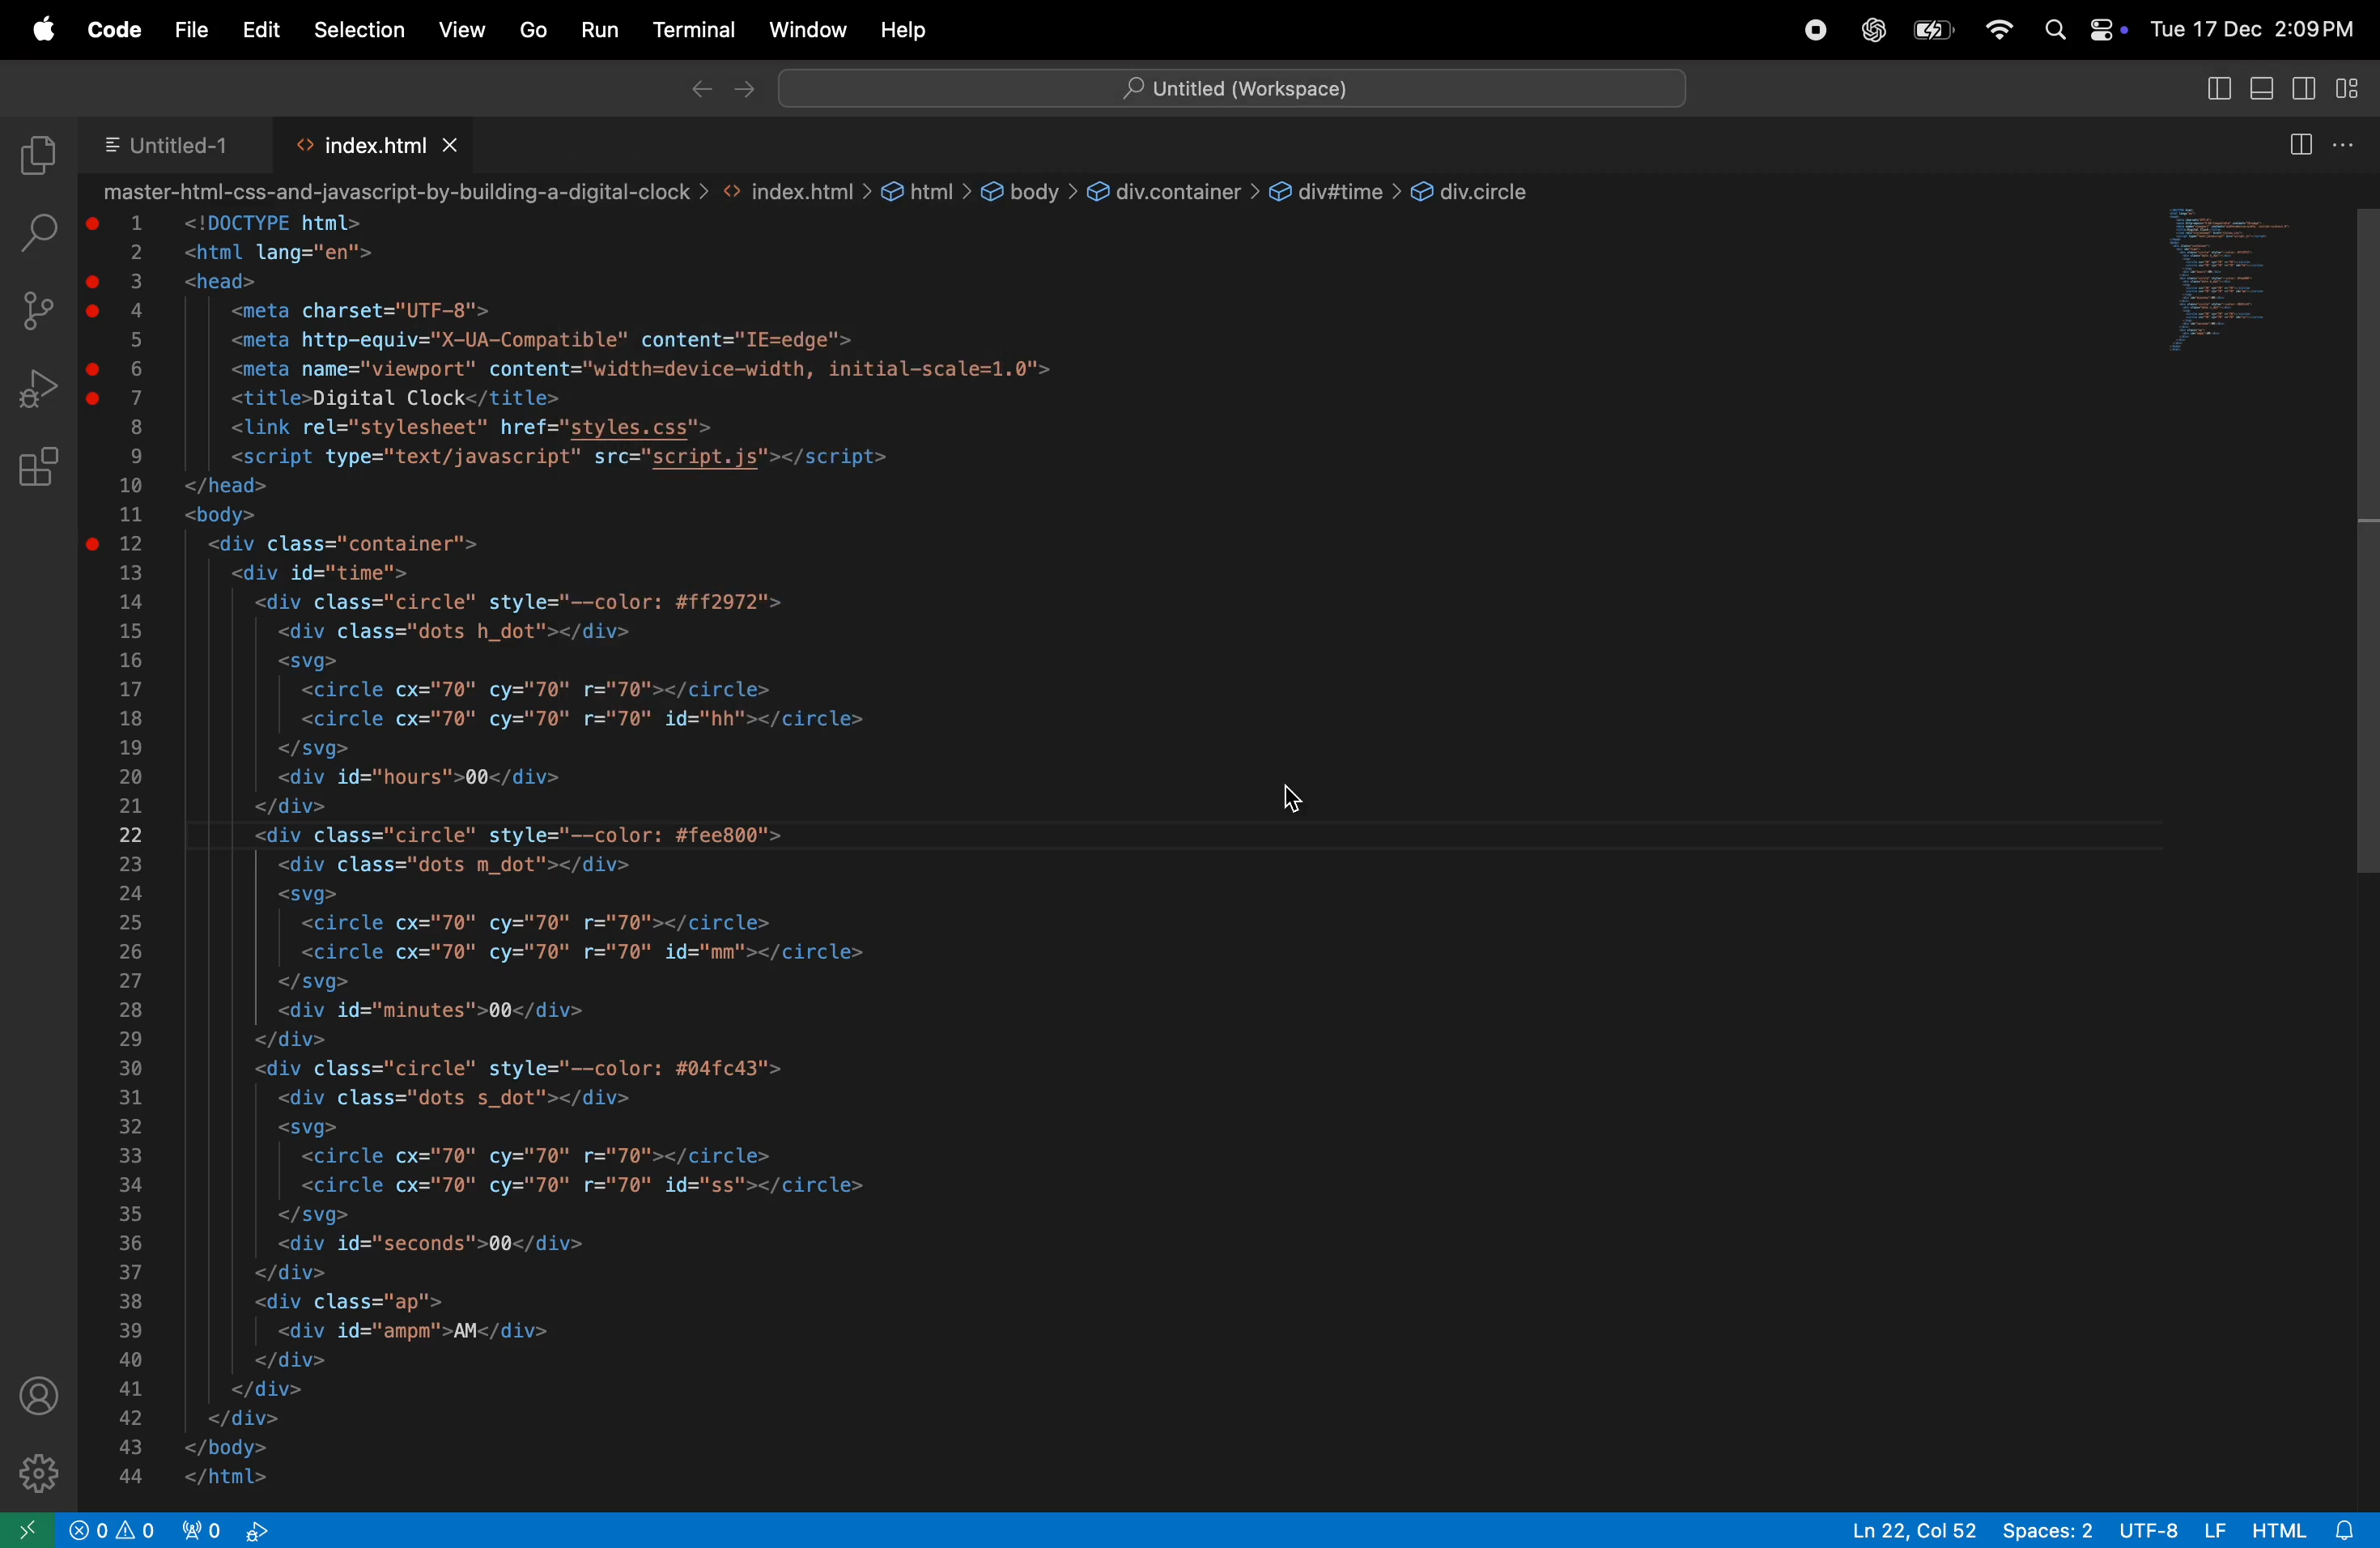  I want to click on html alert, so click(2310, 1528).